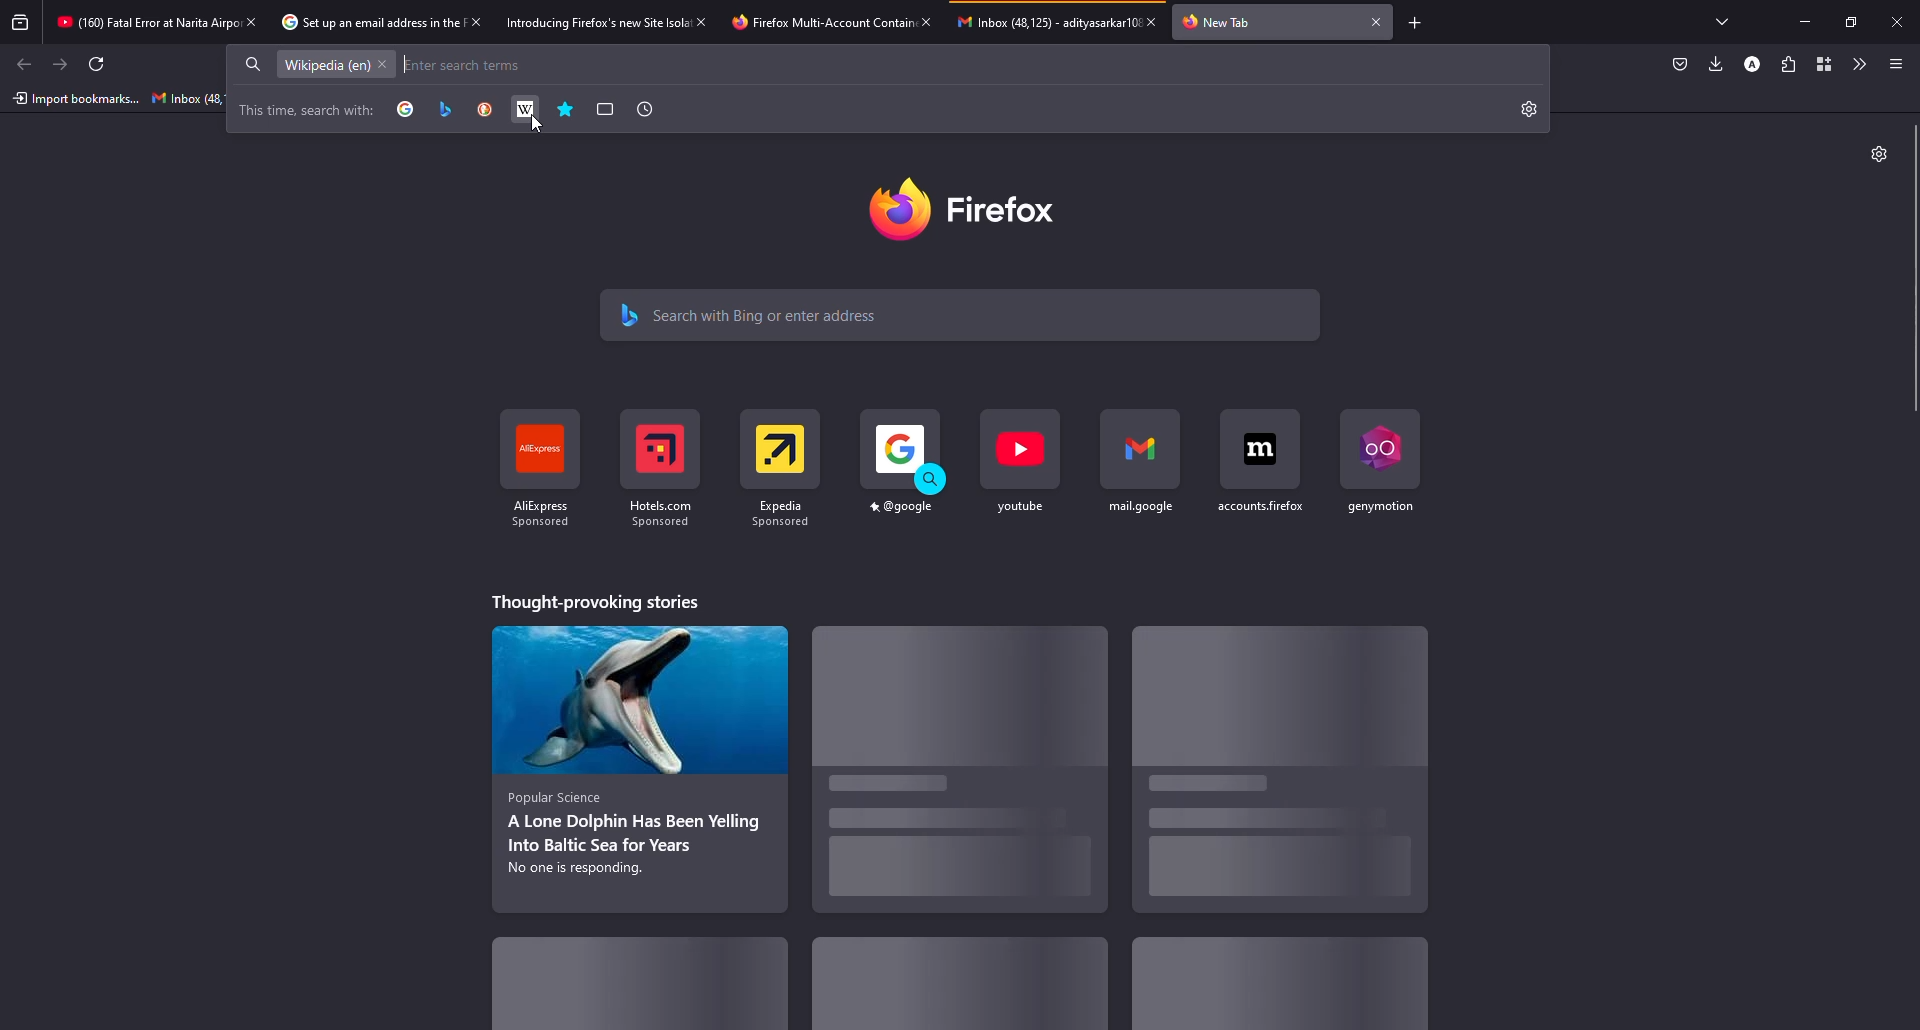 The image size is (1920, 1030). I want to click on tab, so click(355, 23).